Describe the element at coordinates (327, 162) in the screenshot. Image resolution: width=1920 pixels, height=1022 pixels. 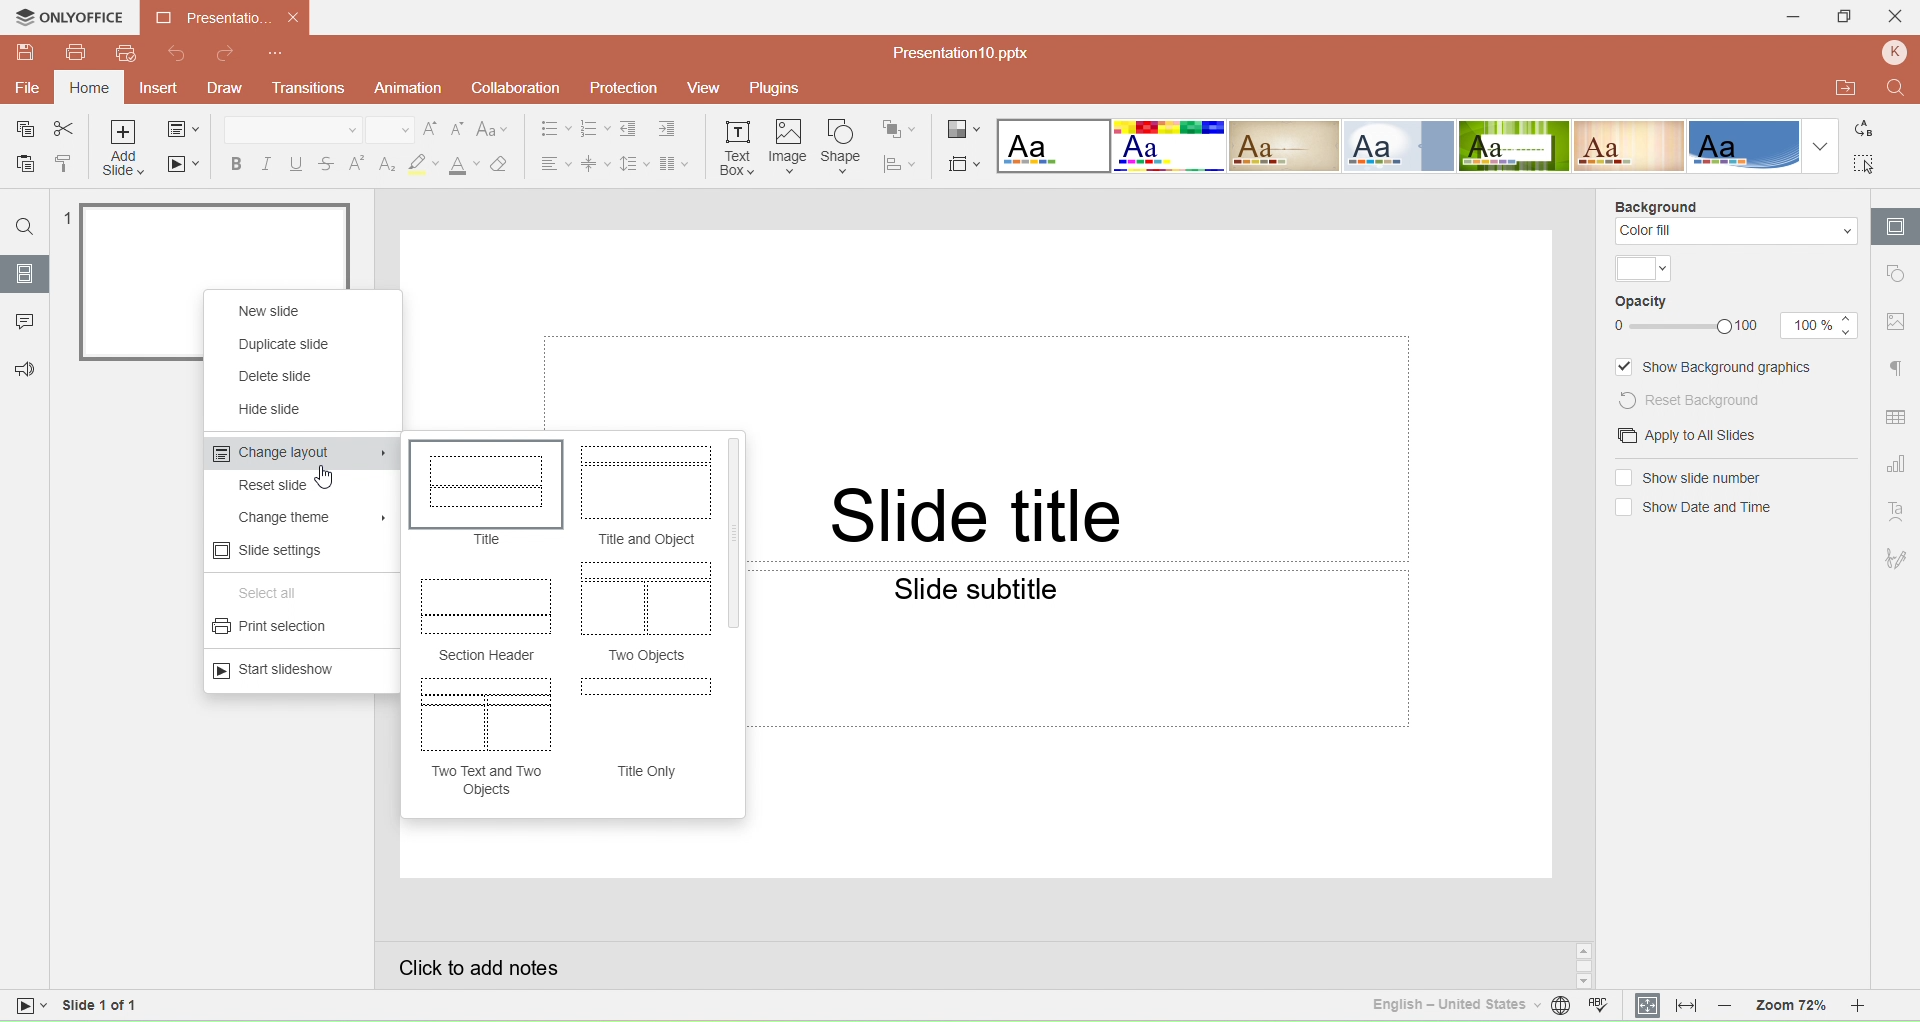
I see `Strike through` at that location.